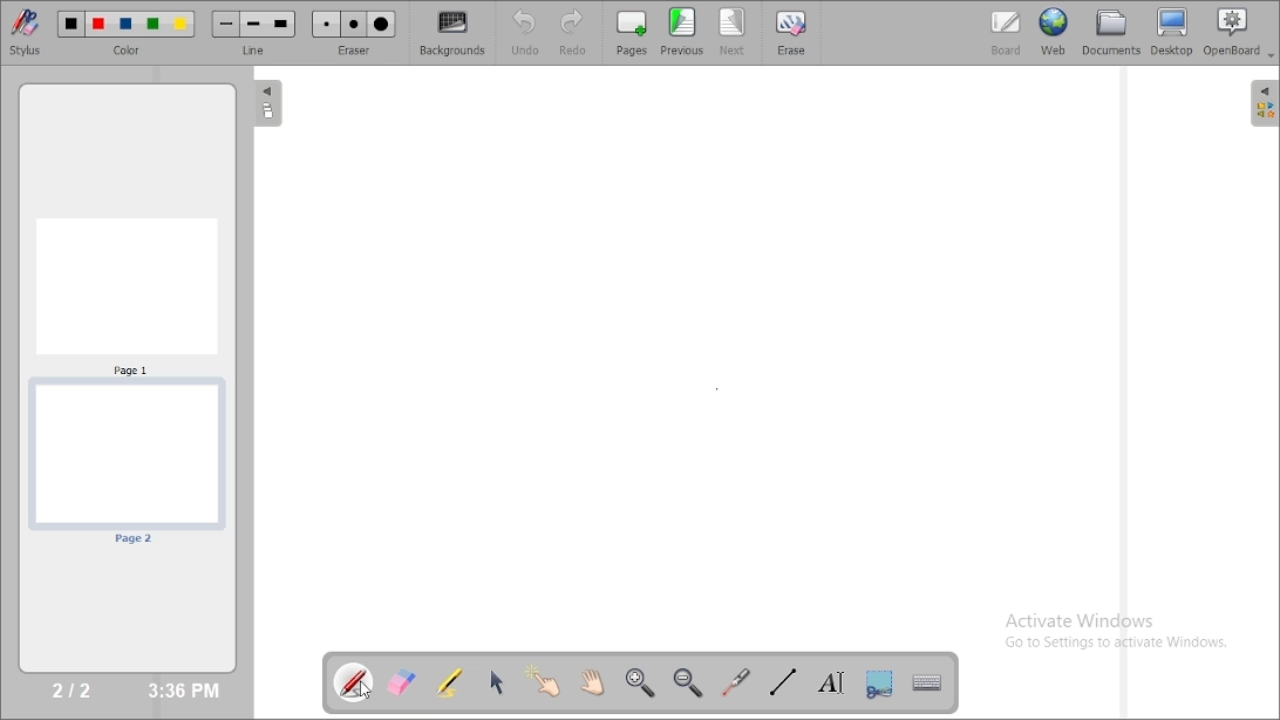 The image size is (1280, 720). What do you see at coordinates (545, 681) in the screenshot?
I see `interact with items` at bounding box center [545, 681].